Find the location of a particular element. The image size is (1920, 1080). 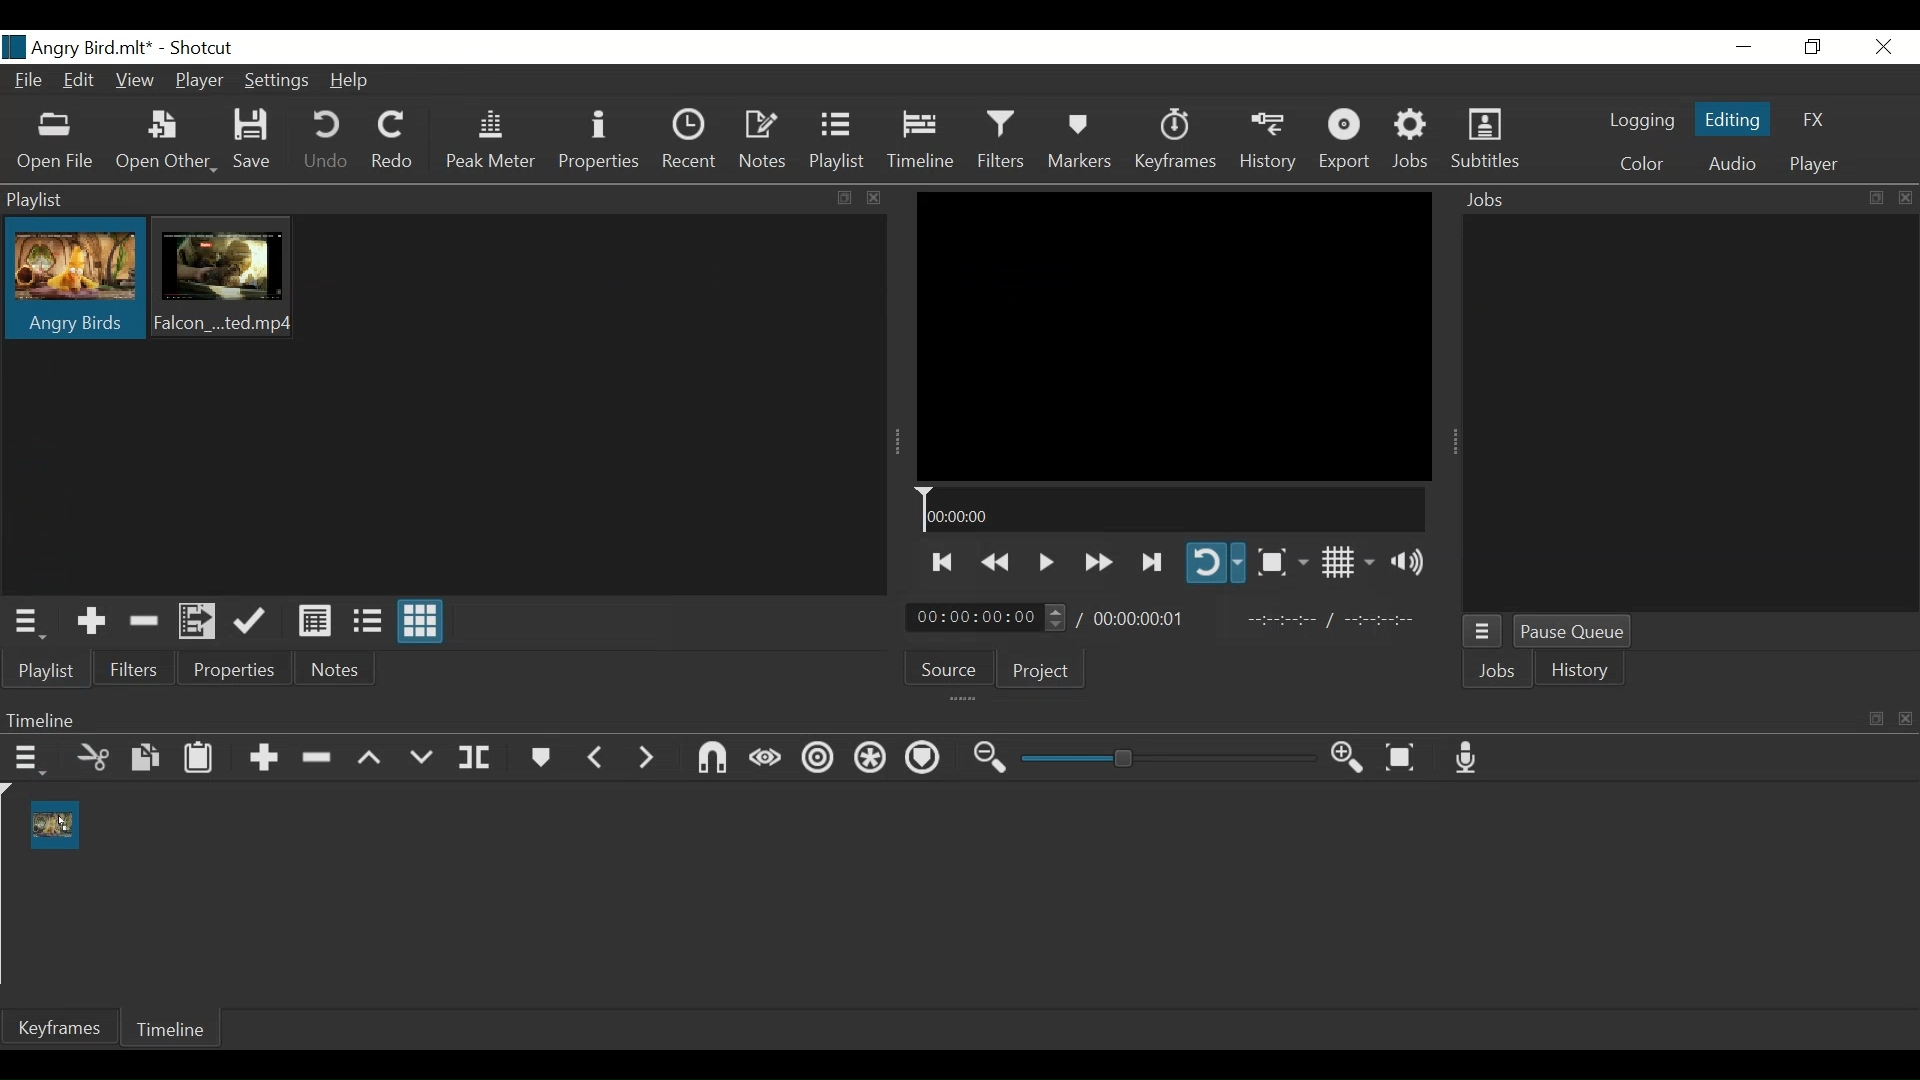

Previous marker is located at coordinates (598, 757).